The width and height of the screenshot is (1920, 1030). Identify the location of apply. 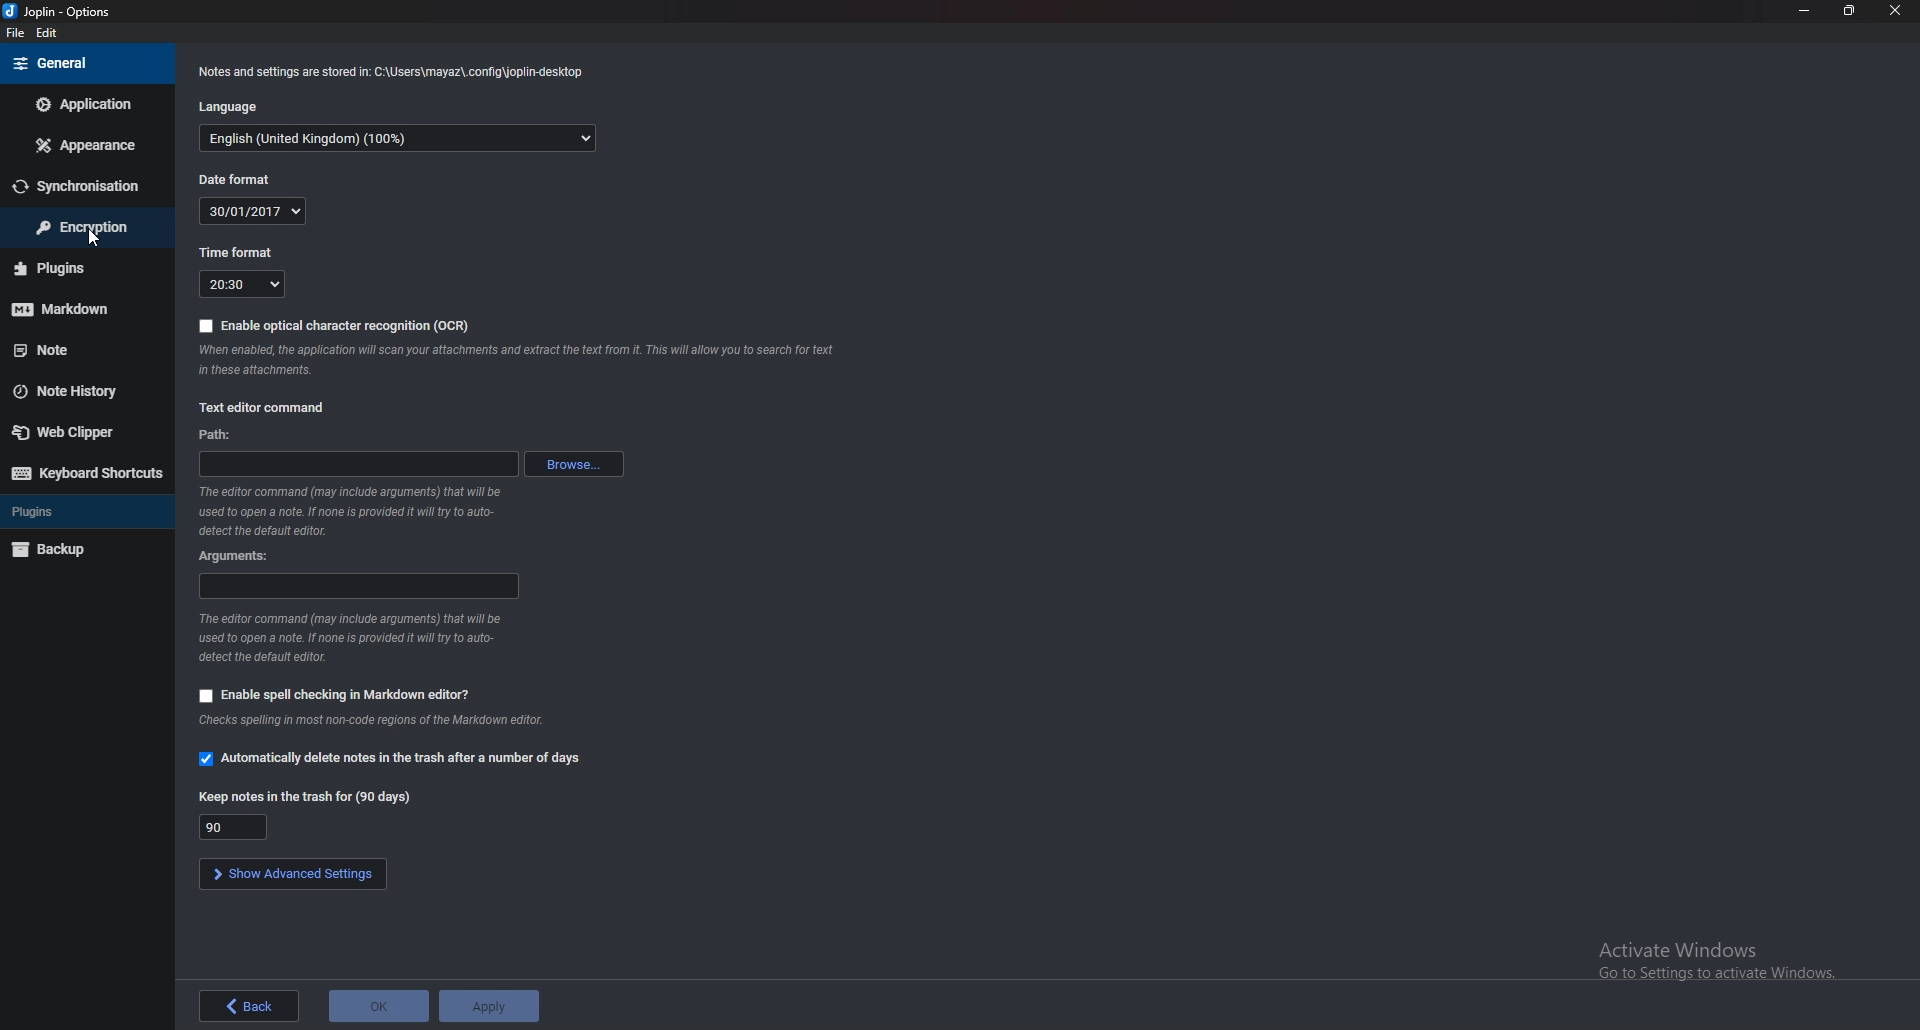
(489, 1006).